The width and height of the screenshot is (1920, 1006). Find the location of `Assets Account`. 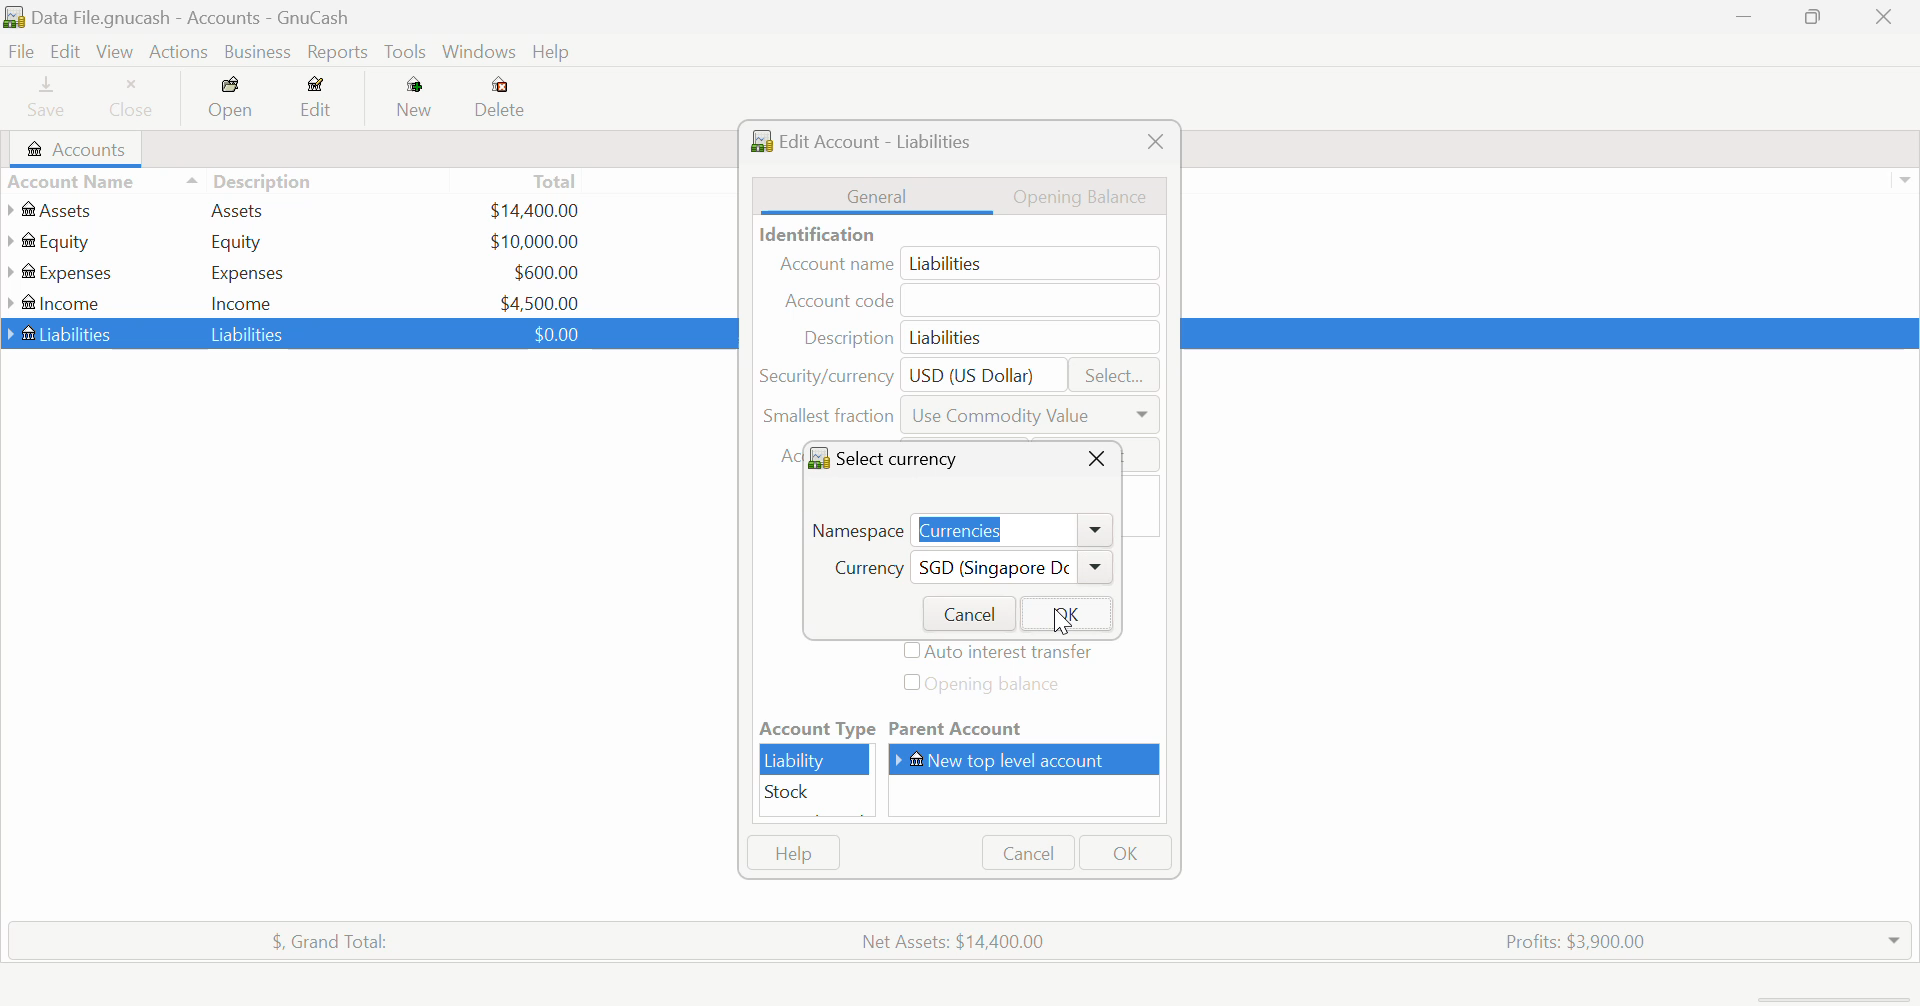

Assets Account is located at coordinates (53, 210).